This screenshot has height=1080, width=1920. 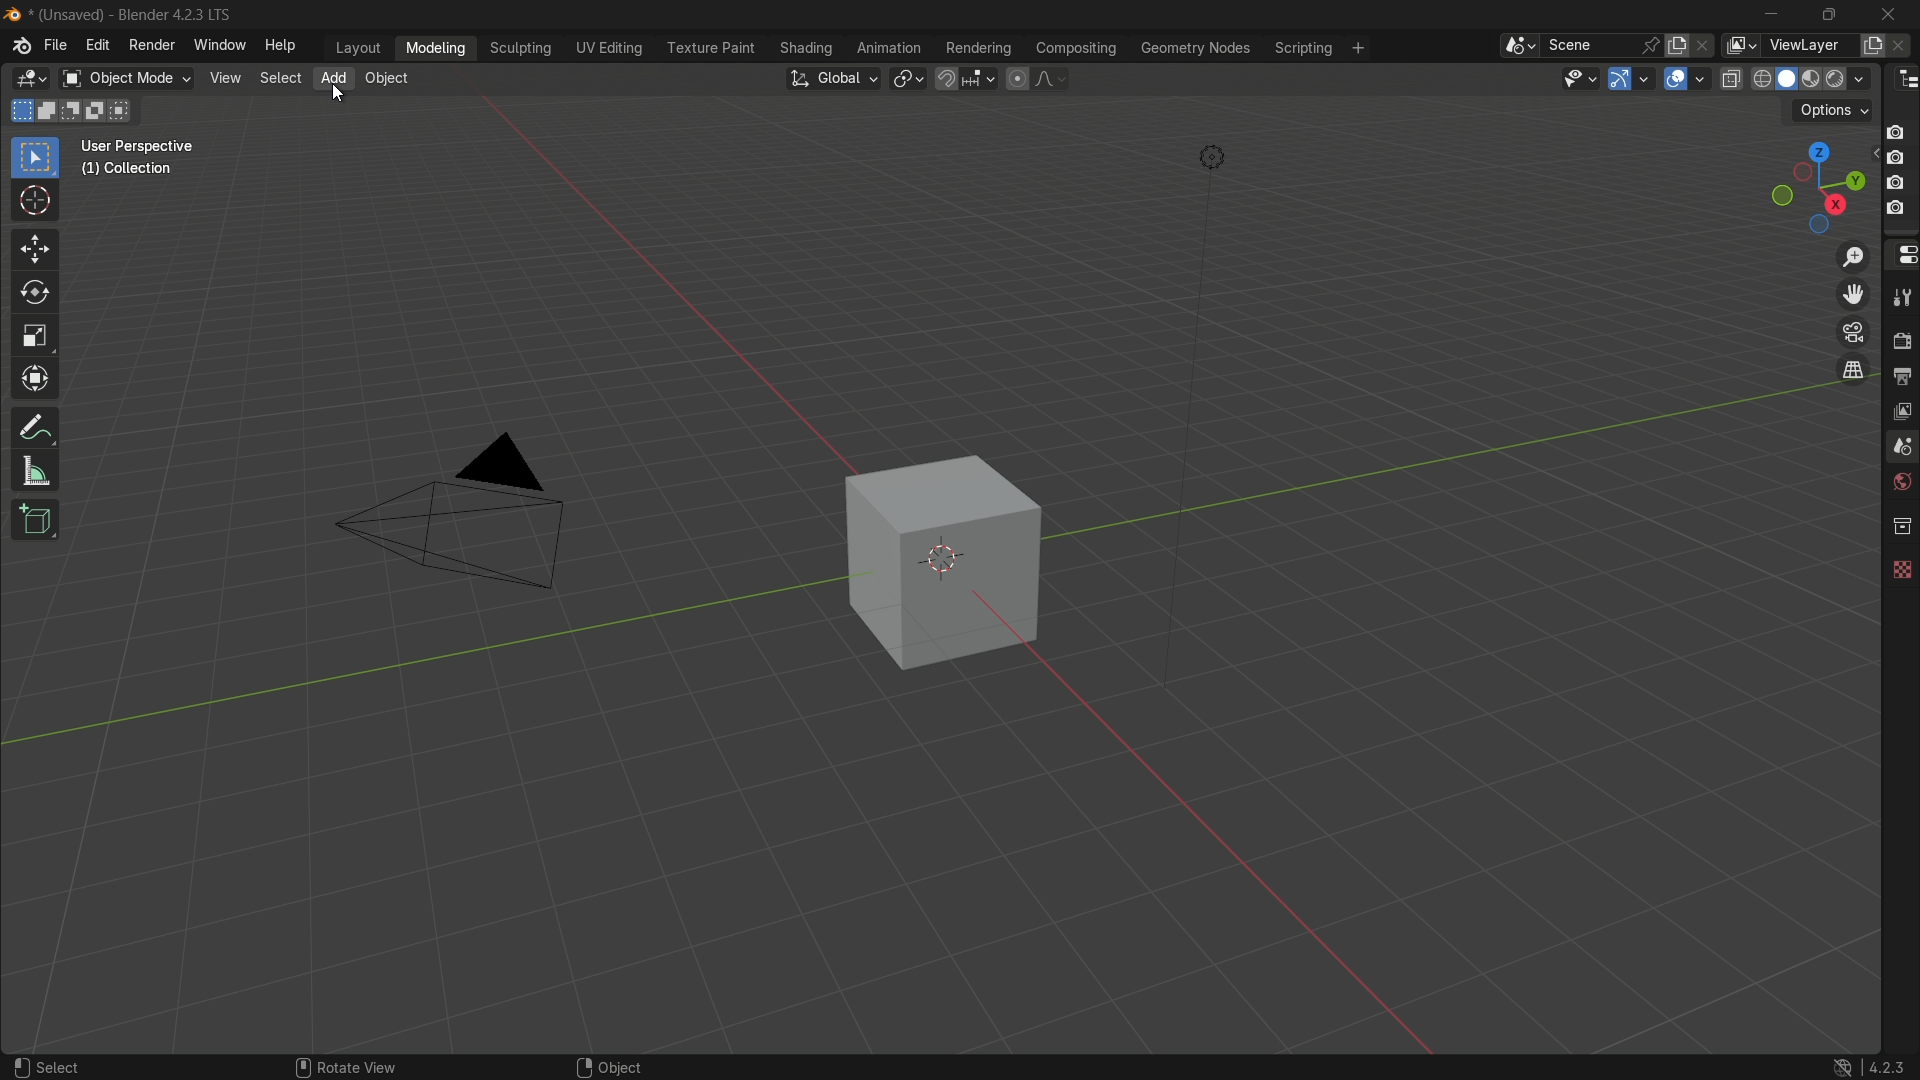 I want to click on wireframe display, so click(x=1761, y=79).